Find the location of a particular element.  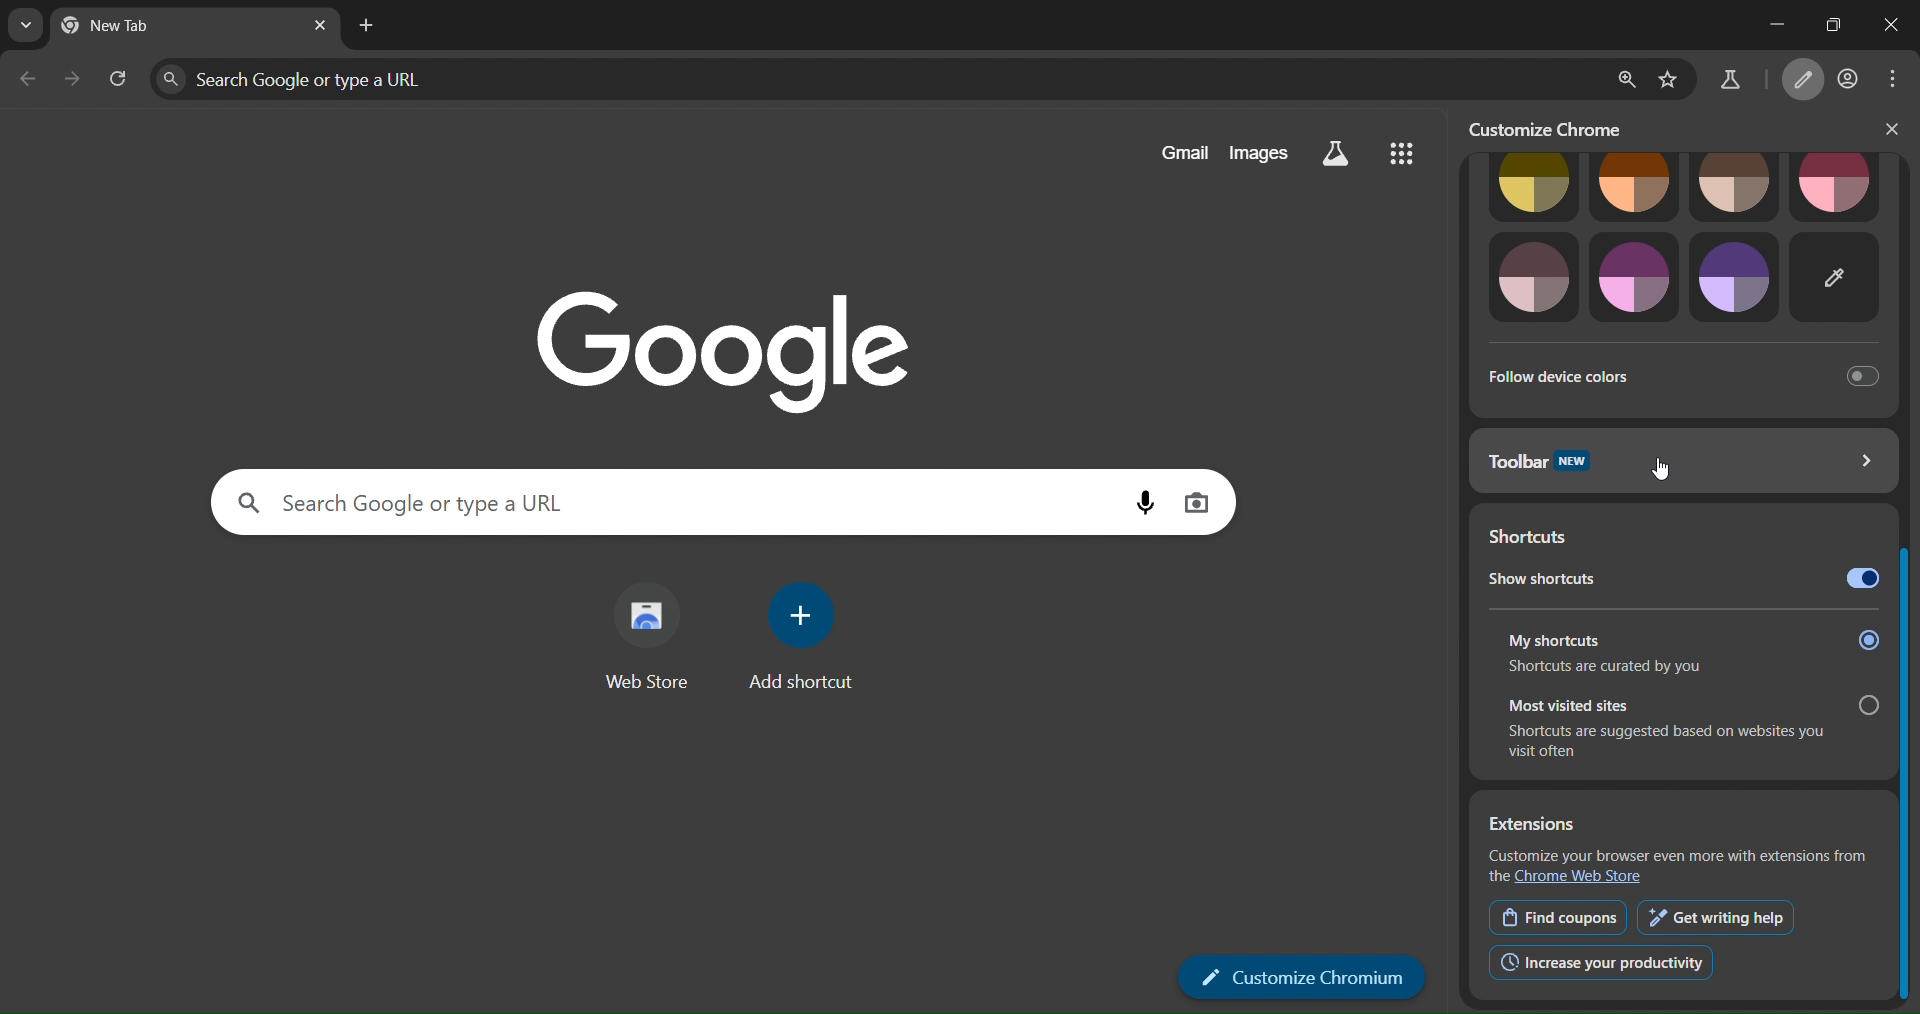

go back one page is located at coordinates (28, 77).